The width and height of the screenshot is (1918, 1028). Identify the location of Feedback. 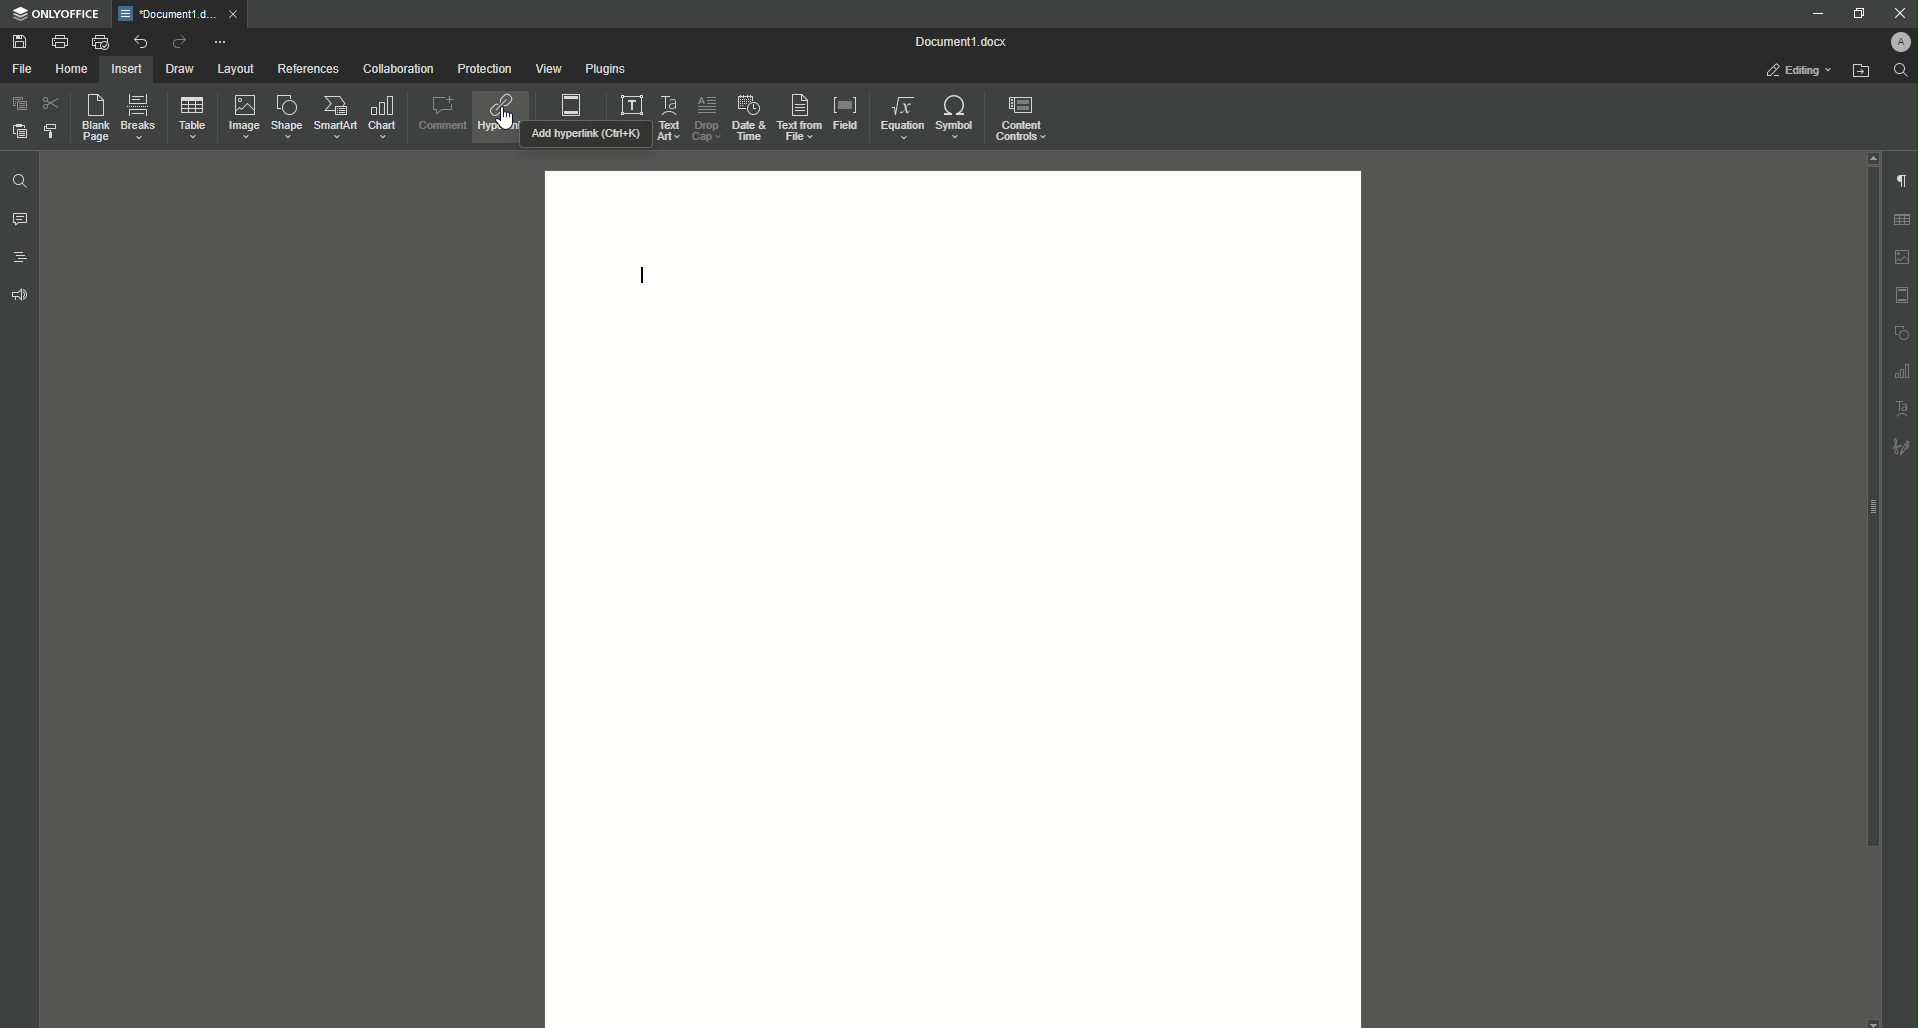
(20, 295).